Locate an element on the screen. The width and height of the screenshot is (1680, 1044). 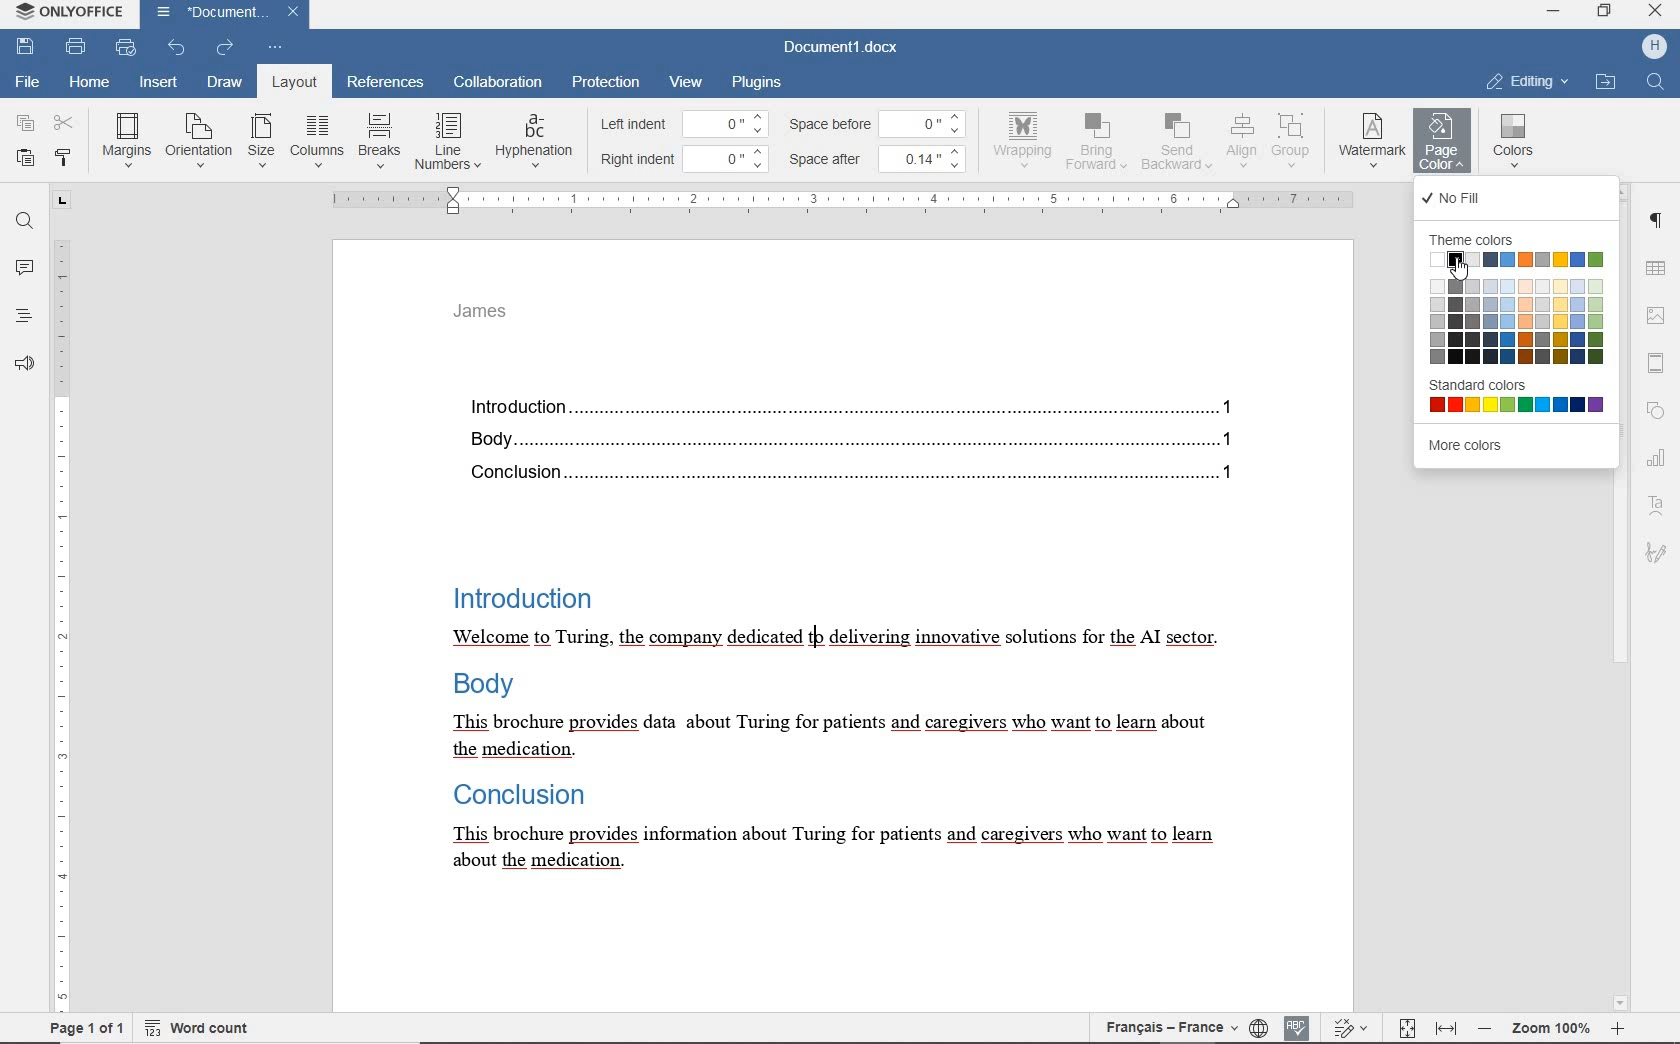
document name is located at coordinates (843, 49).